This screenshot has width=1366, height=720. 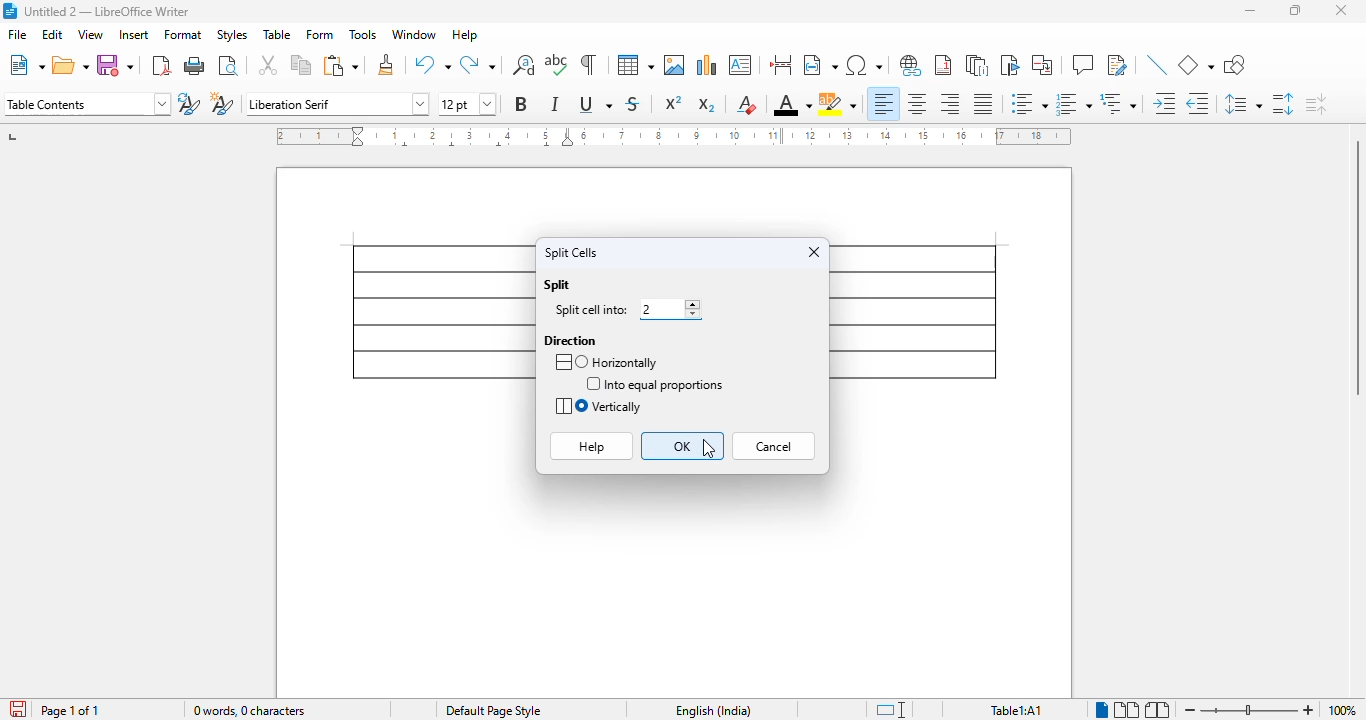 I want to click on insert text box, so click(x=740, y=65).